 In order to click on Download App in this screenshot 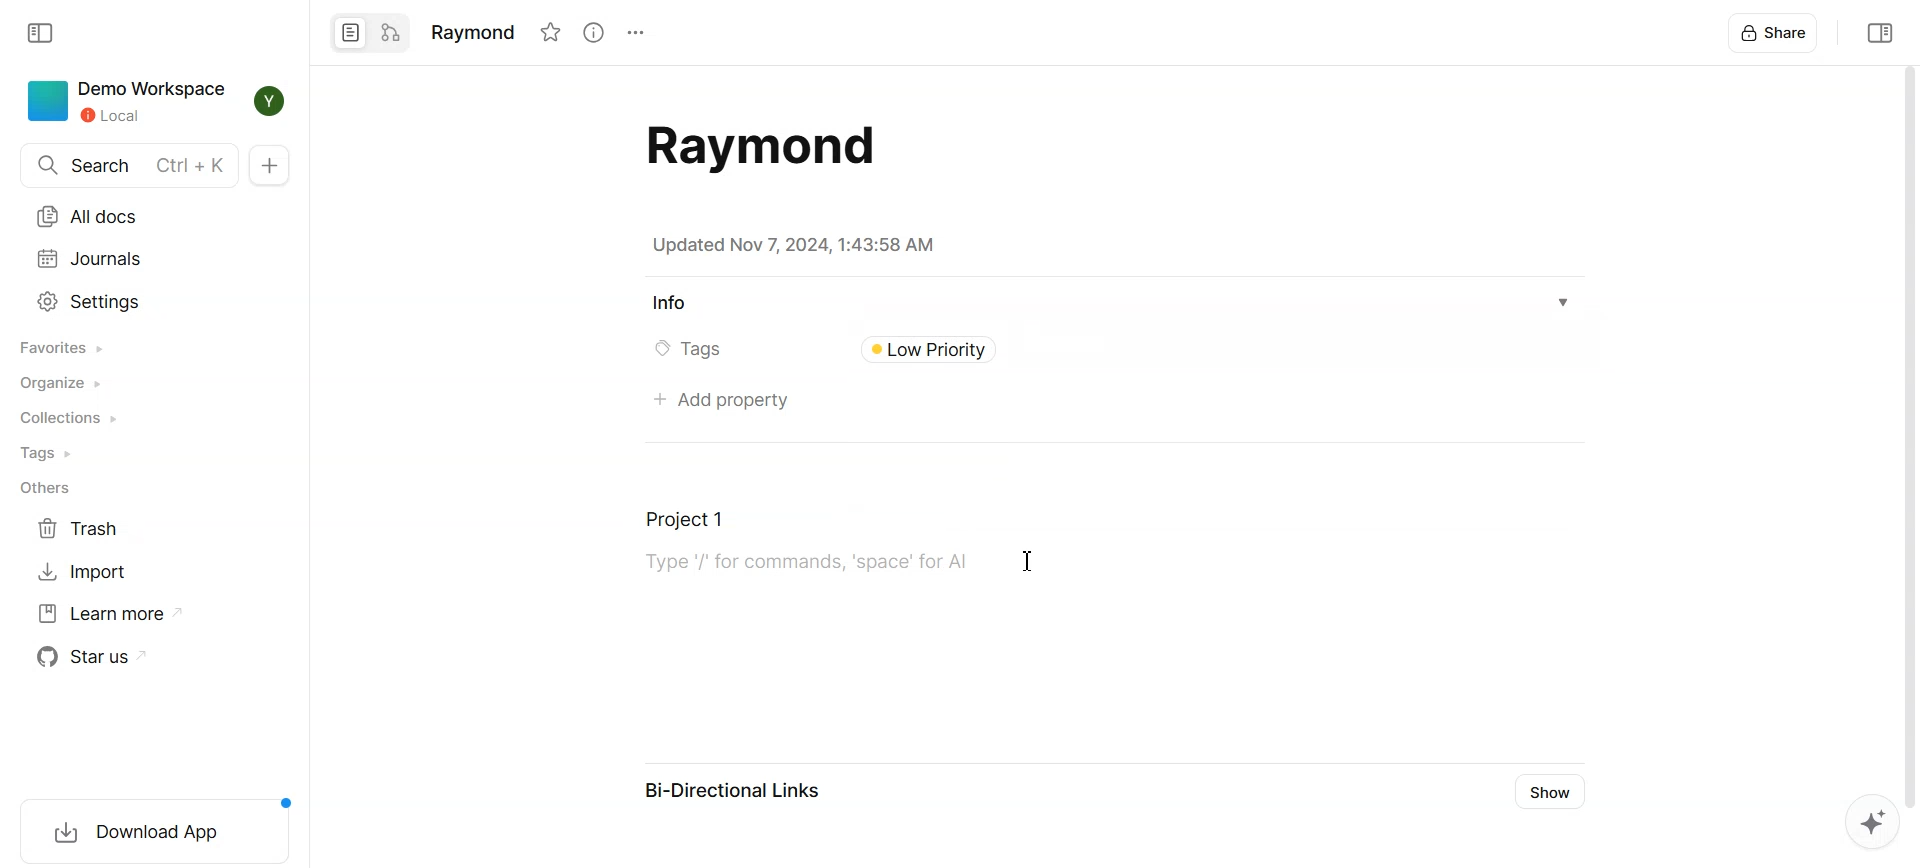, I will do `click(148, 828)`.